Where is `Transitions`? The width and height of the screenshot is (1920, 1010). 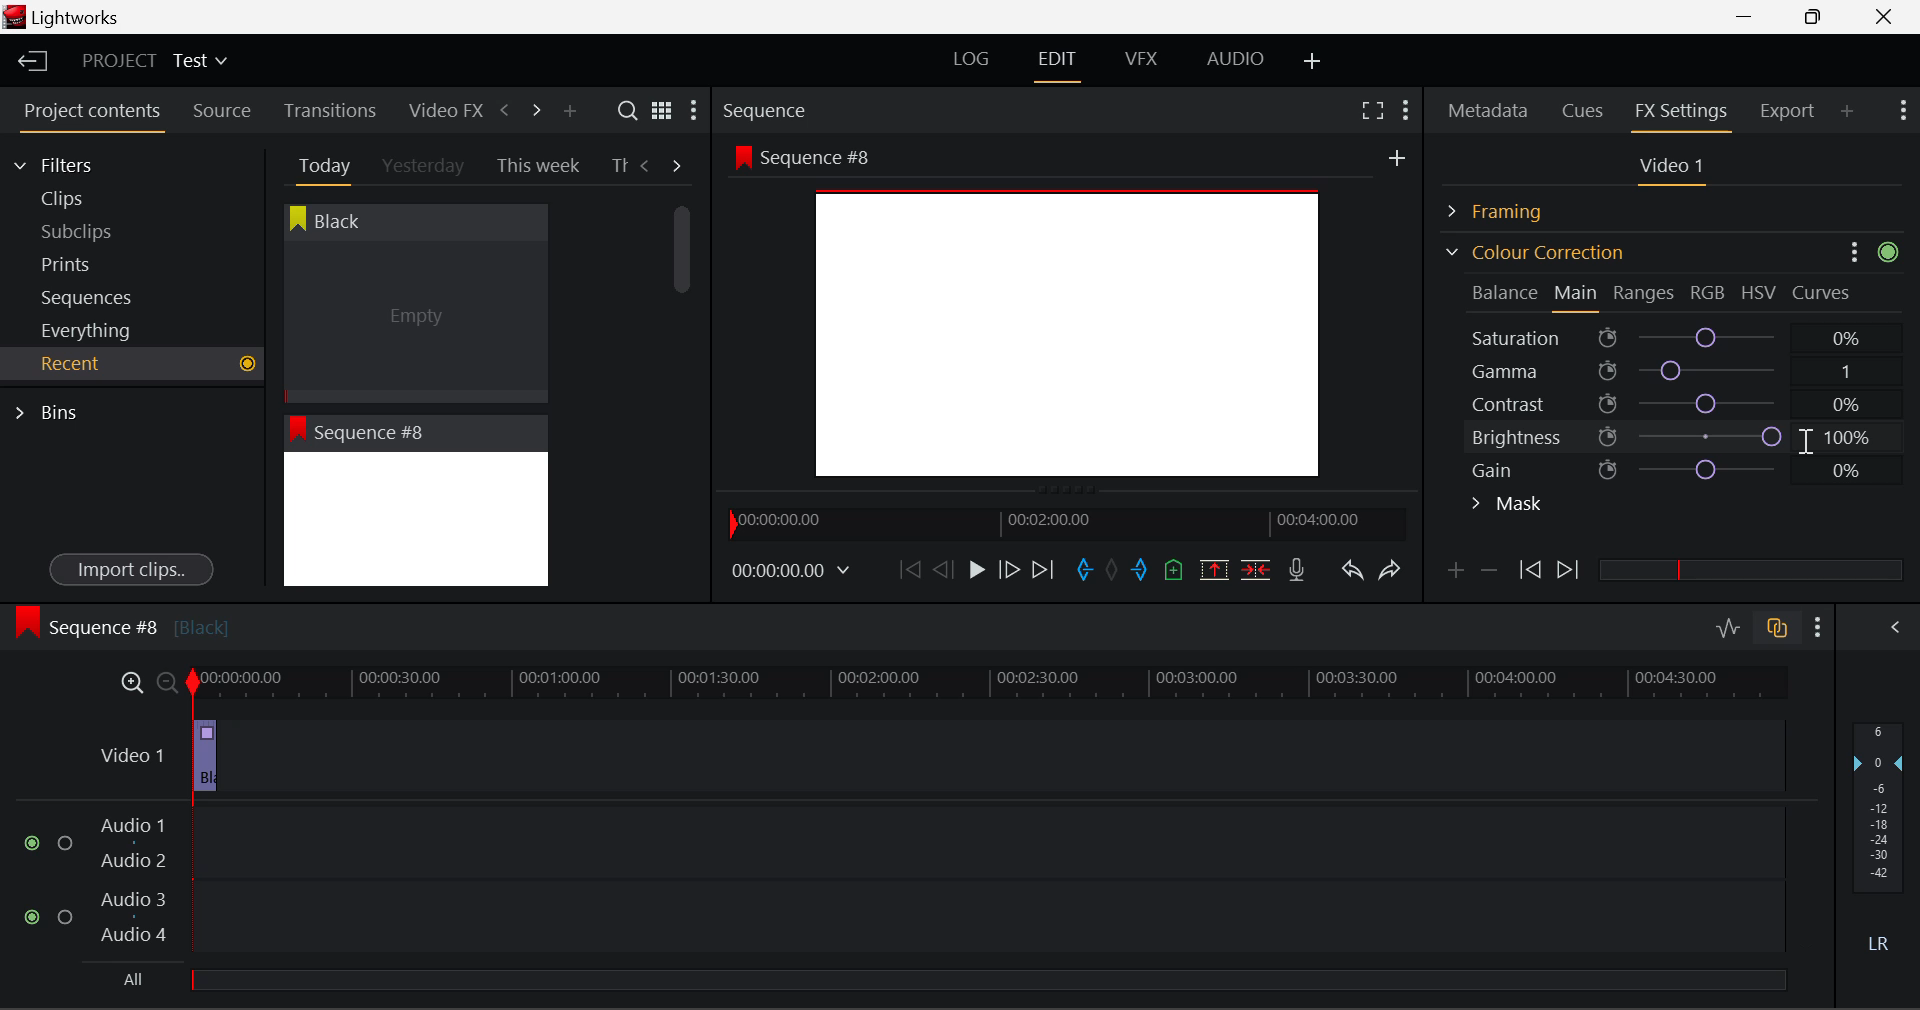 Transitions is located at coordinates (330, 110).